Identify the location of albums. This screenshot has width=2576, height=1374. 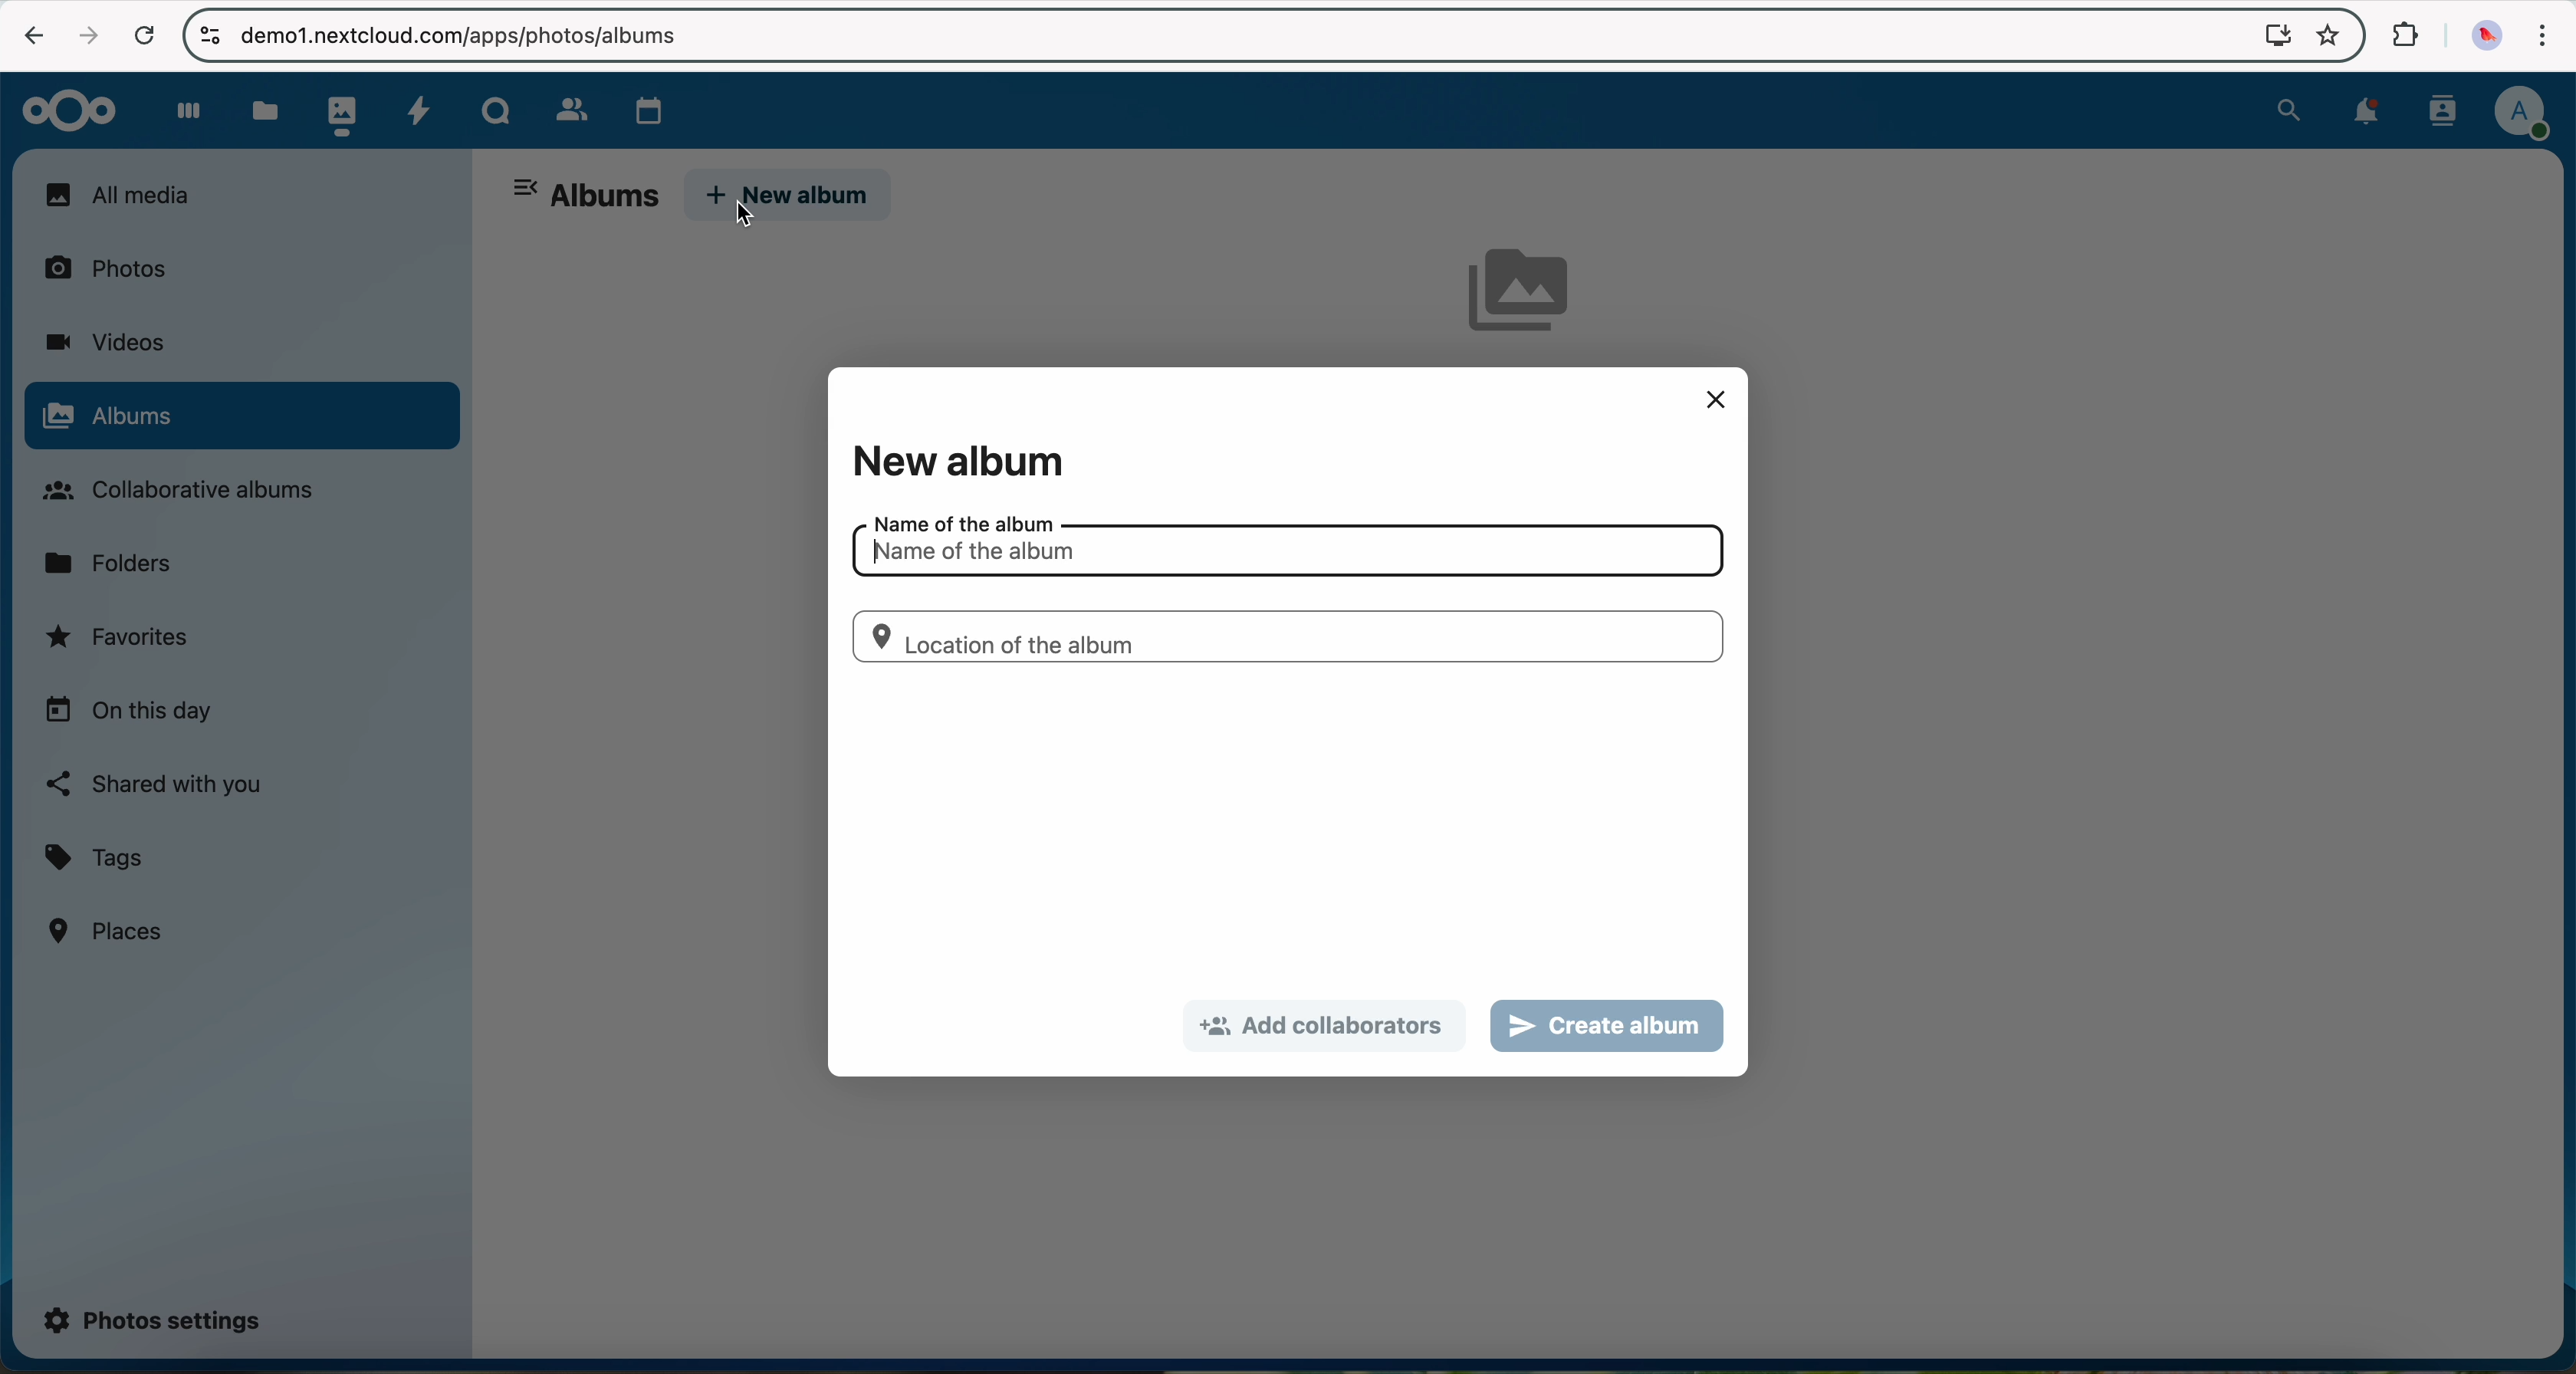
(605, 197).